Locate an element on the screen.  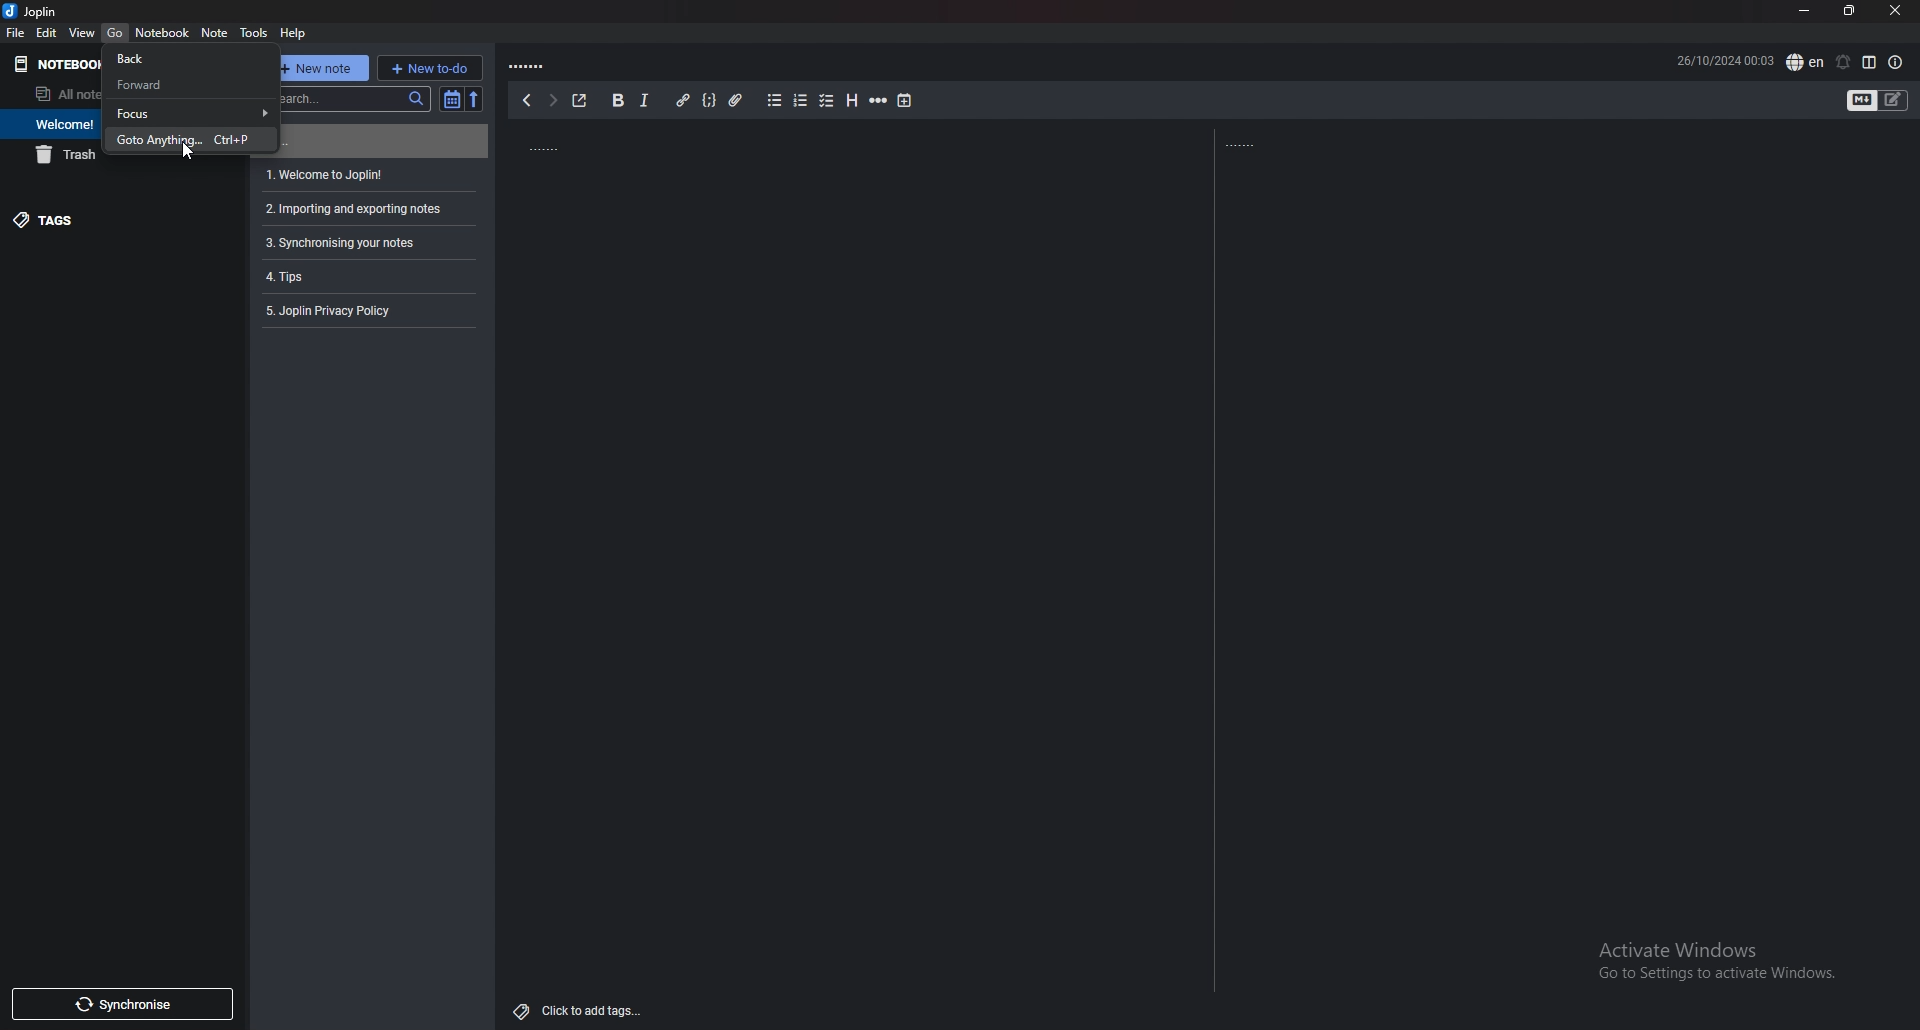
back is located at coordinates (190, 57).